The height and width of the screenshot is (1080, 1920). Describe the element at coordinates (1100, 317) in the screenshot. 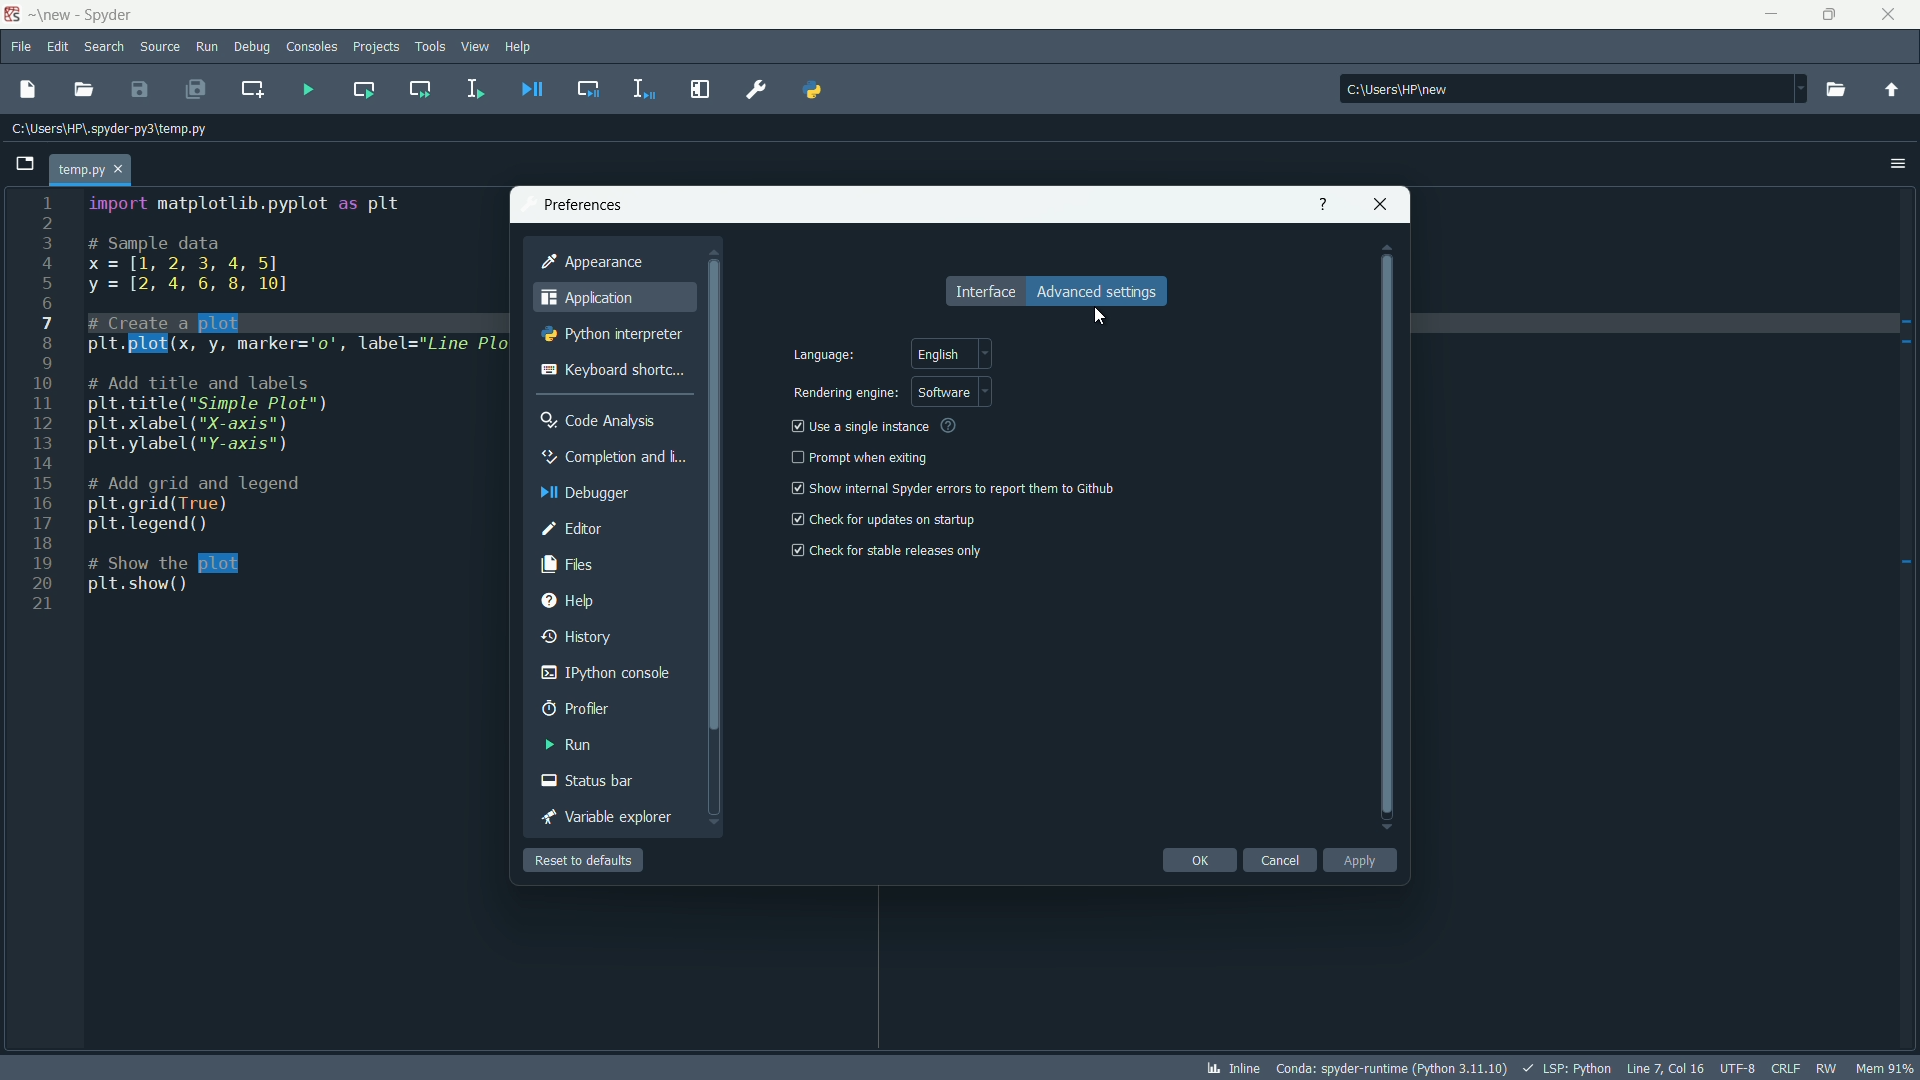

I see `cursor` at that location.